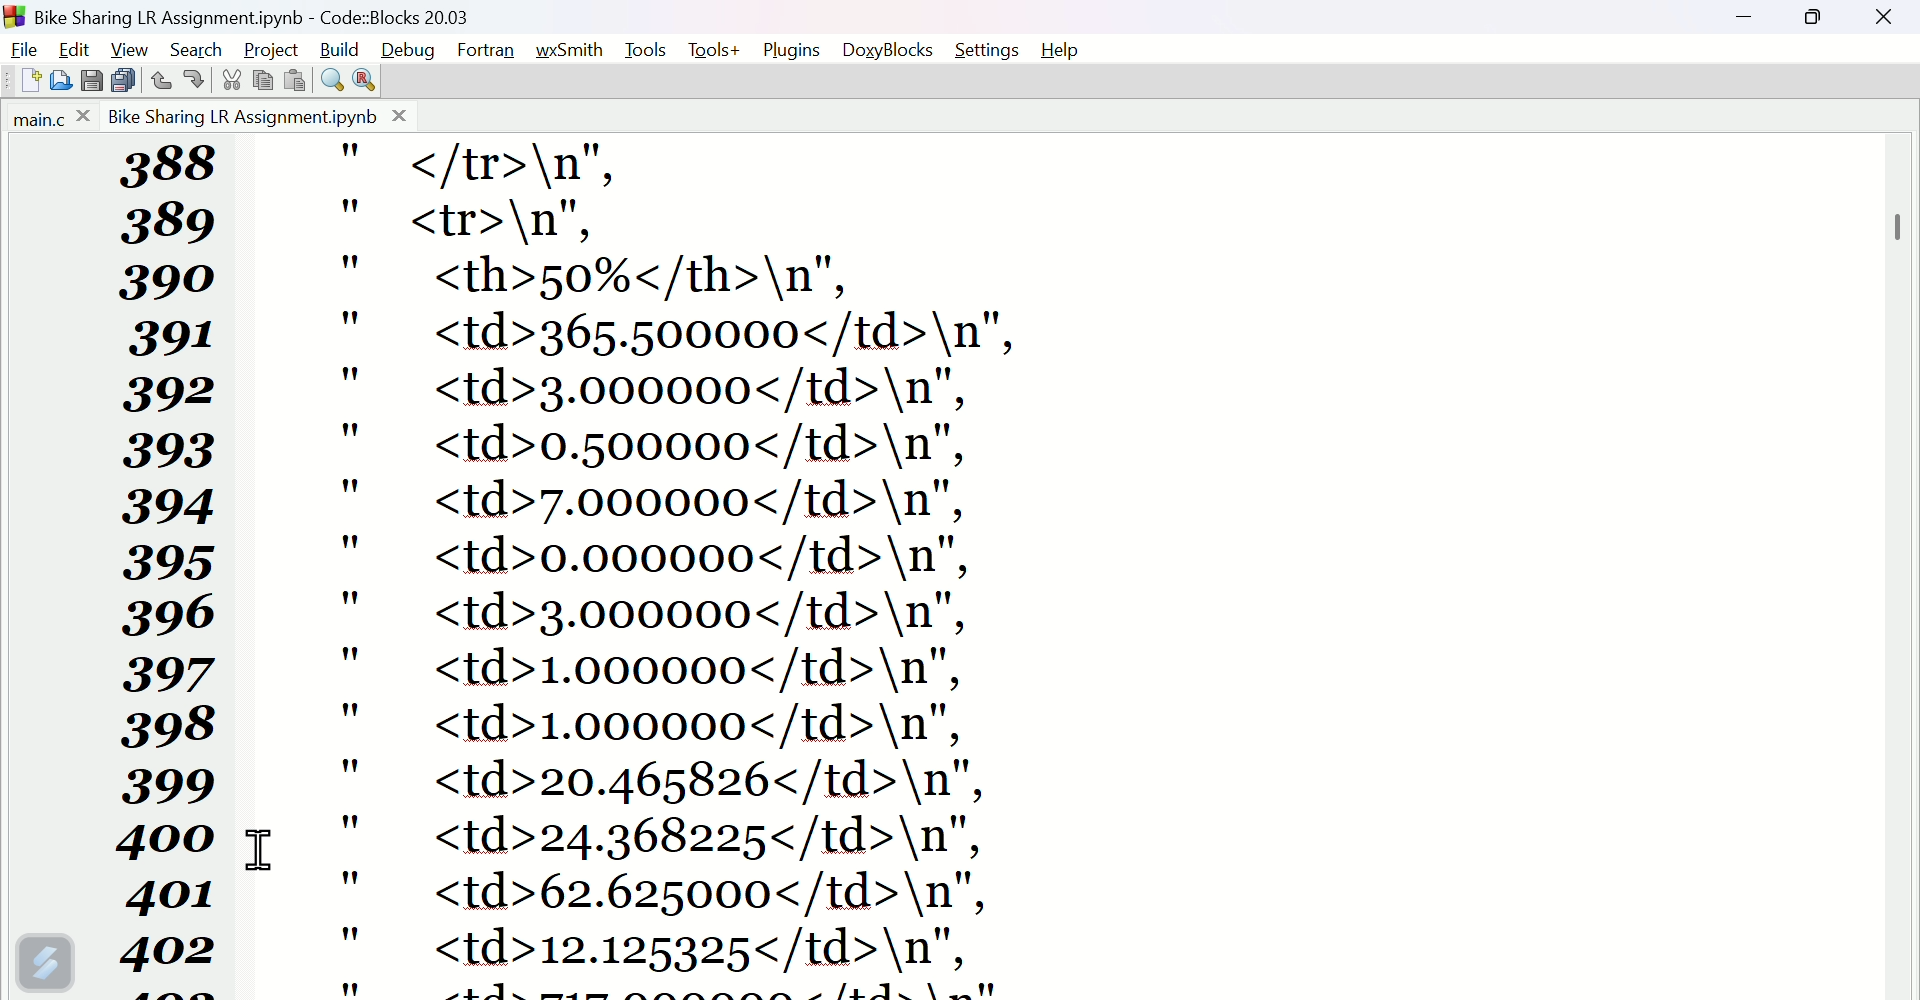  What do you see at coordinates (202, 46) in the screenshot?
I see `Search` at bounding box center [202, 46].